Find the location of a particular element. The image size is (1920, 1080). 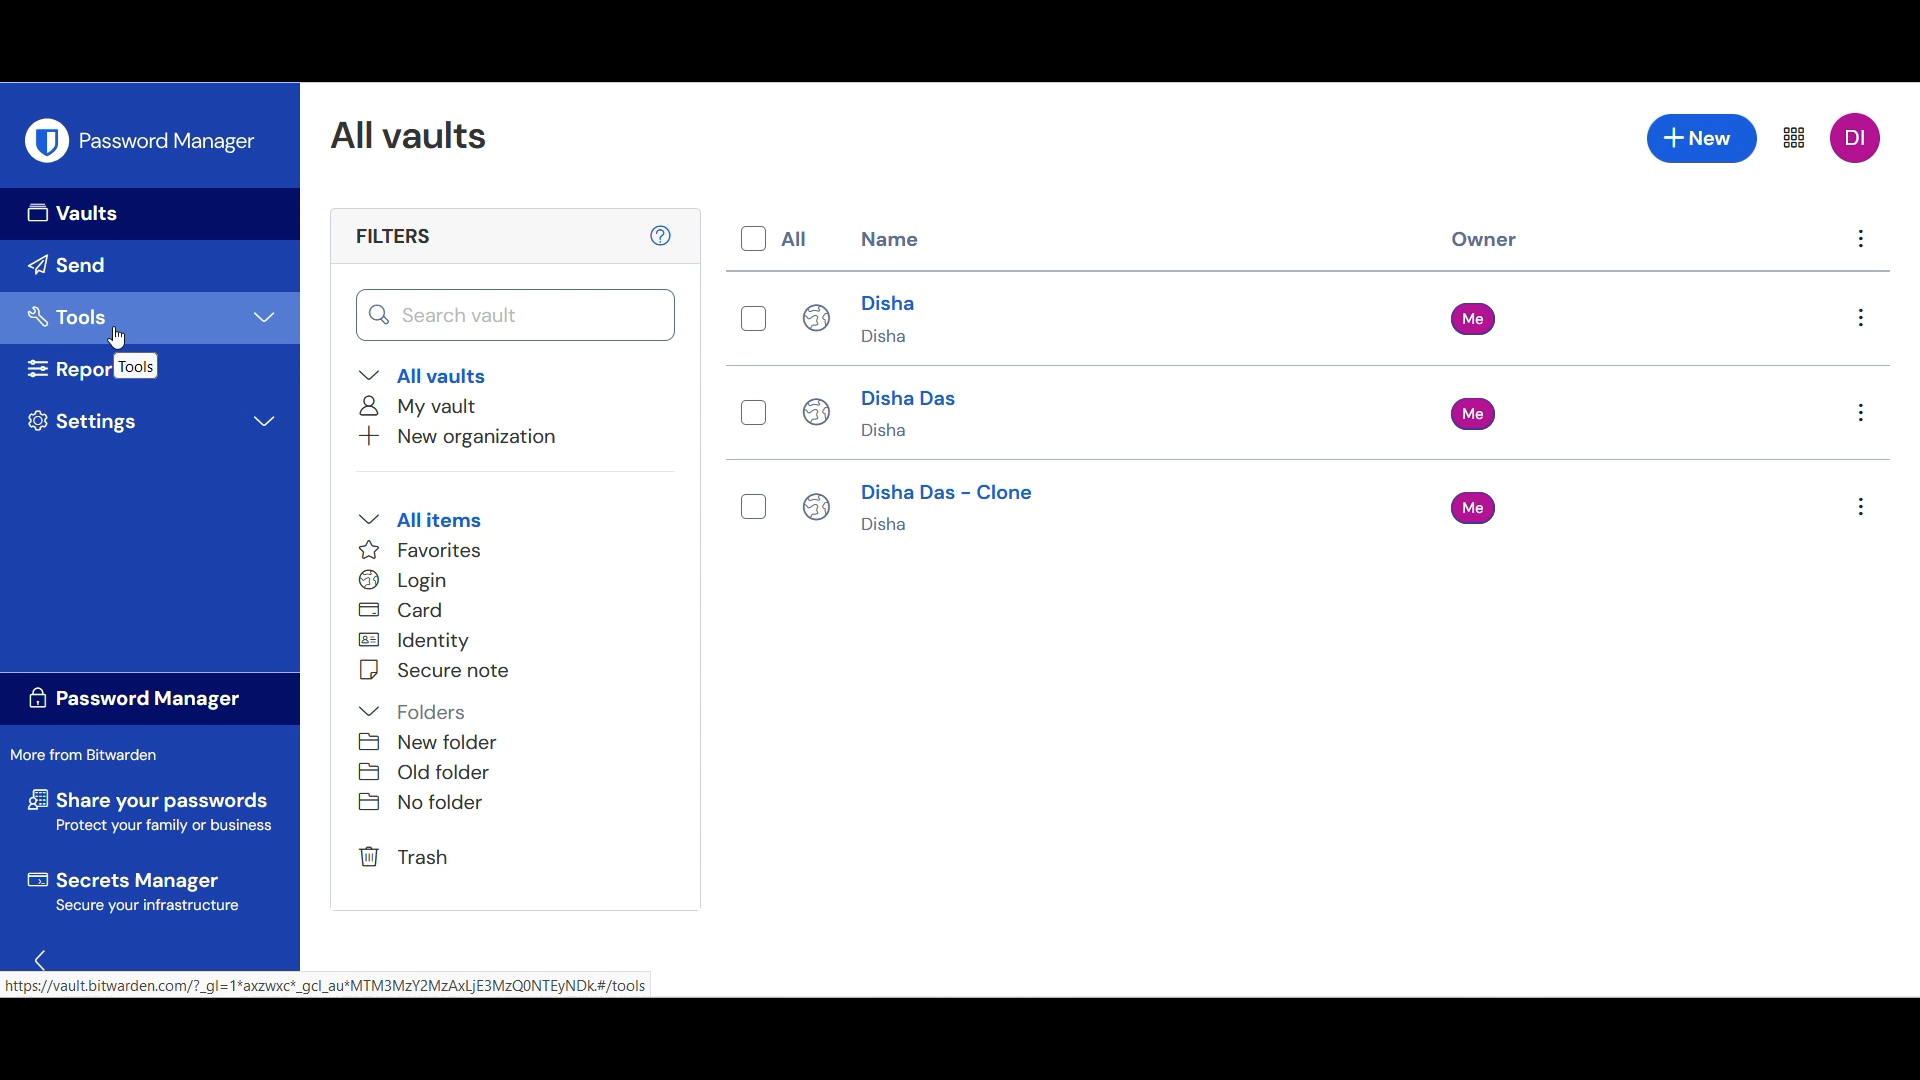

Vaults, current section highlighted is located at coordinates (151, 214).